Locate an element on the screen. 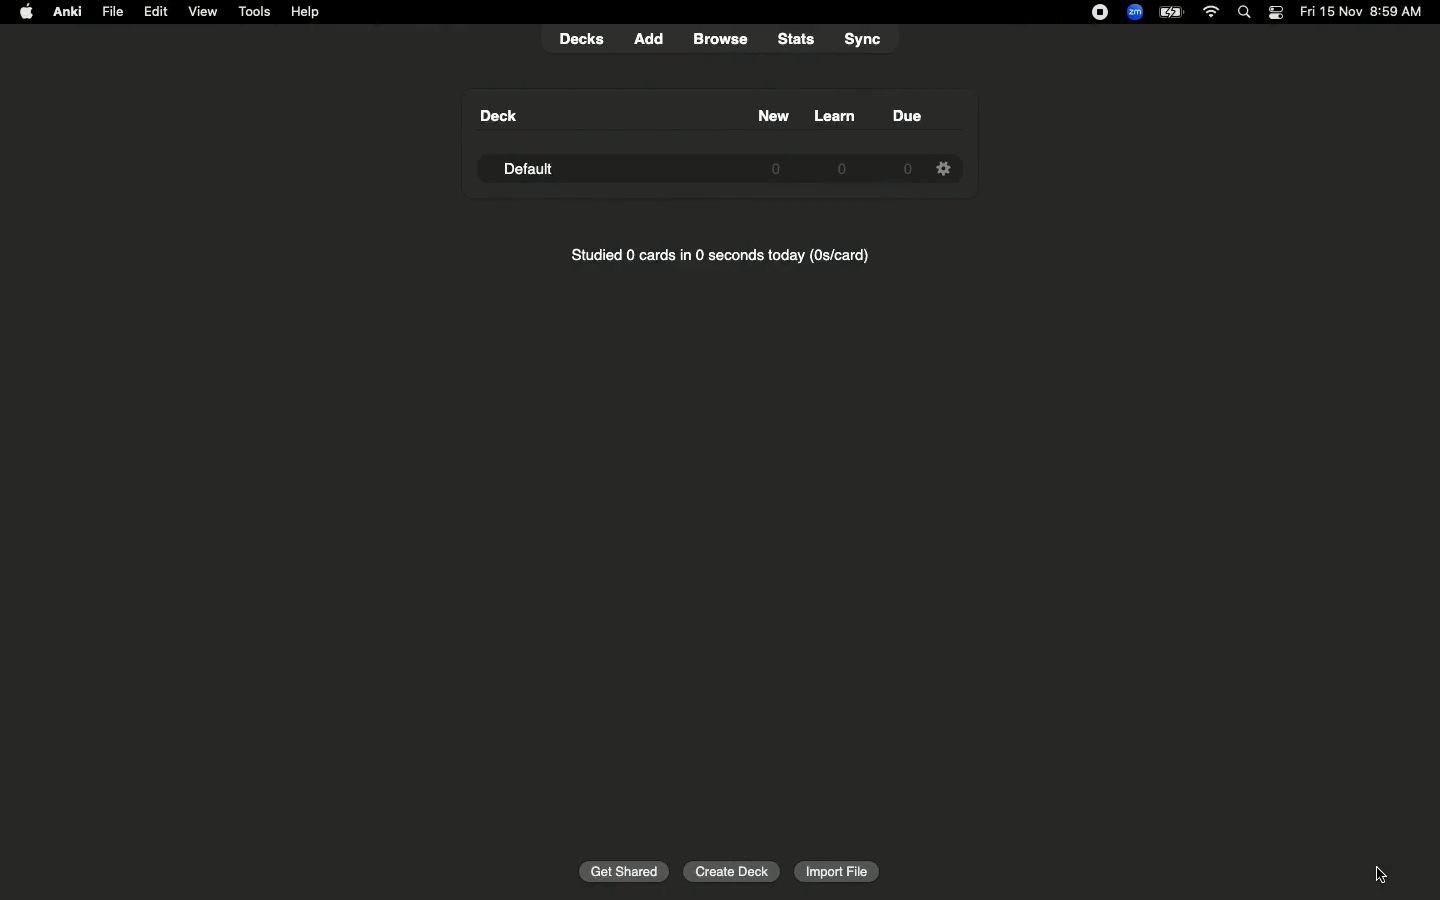 Image resolution: width=1440 pixels, height=900 pixels. decks is located at coordinates (582, 39).